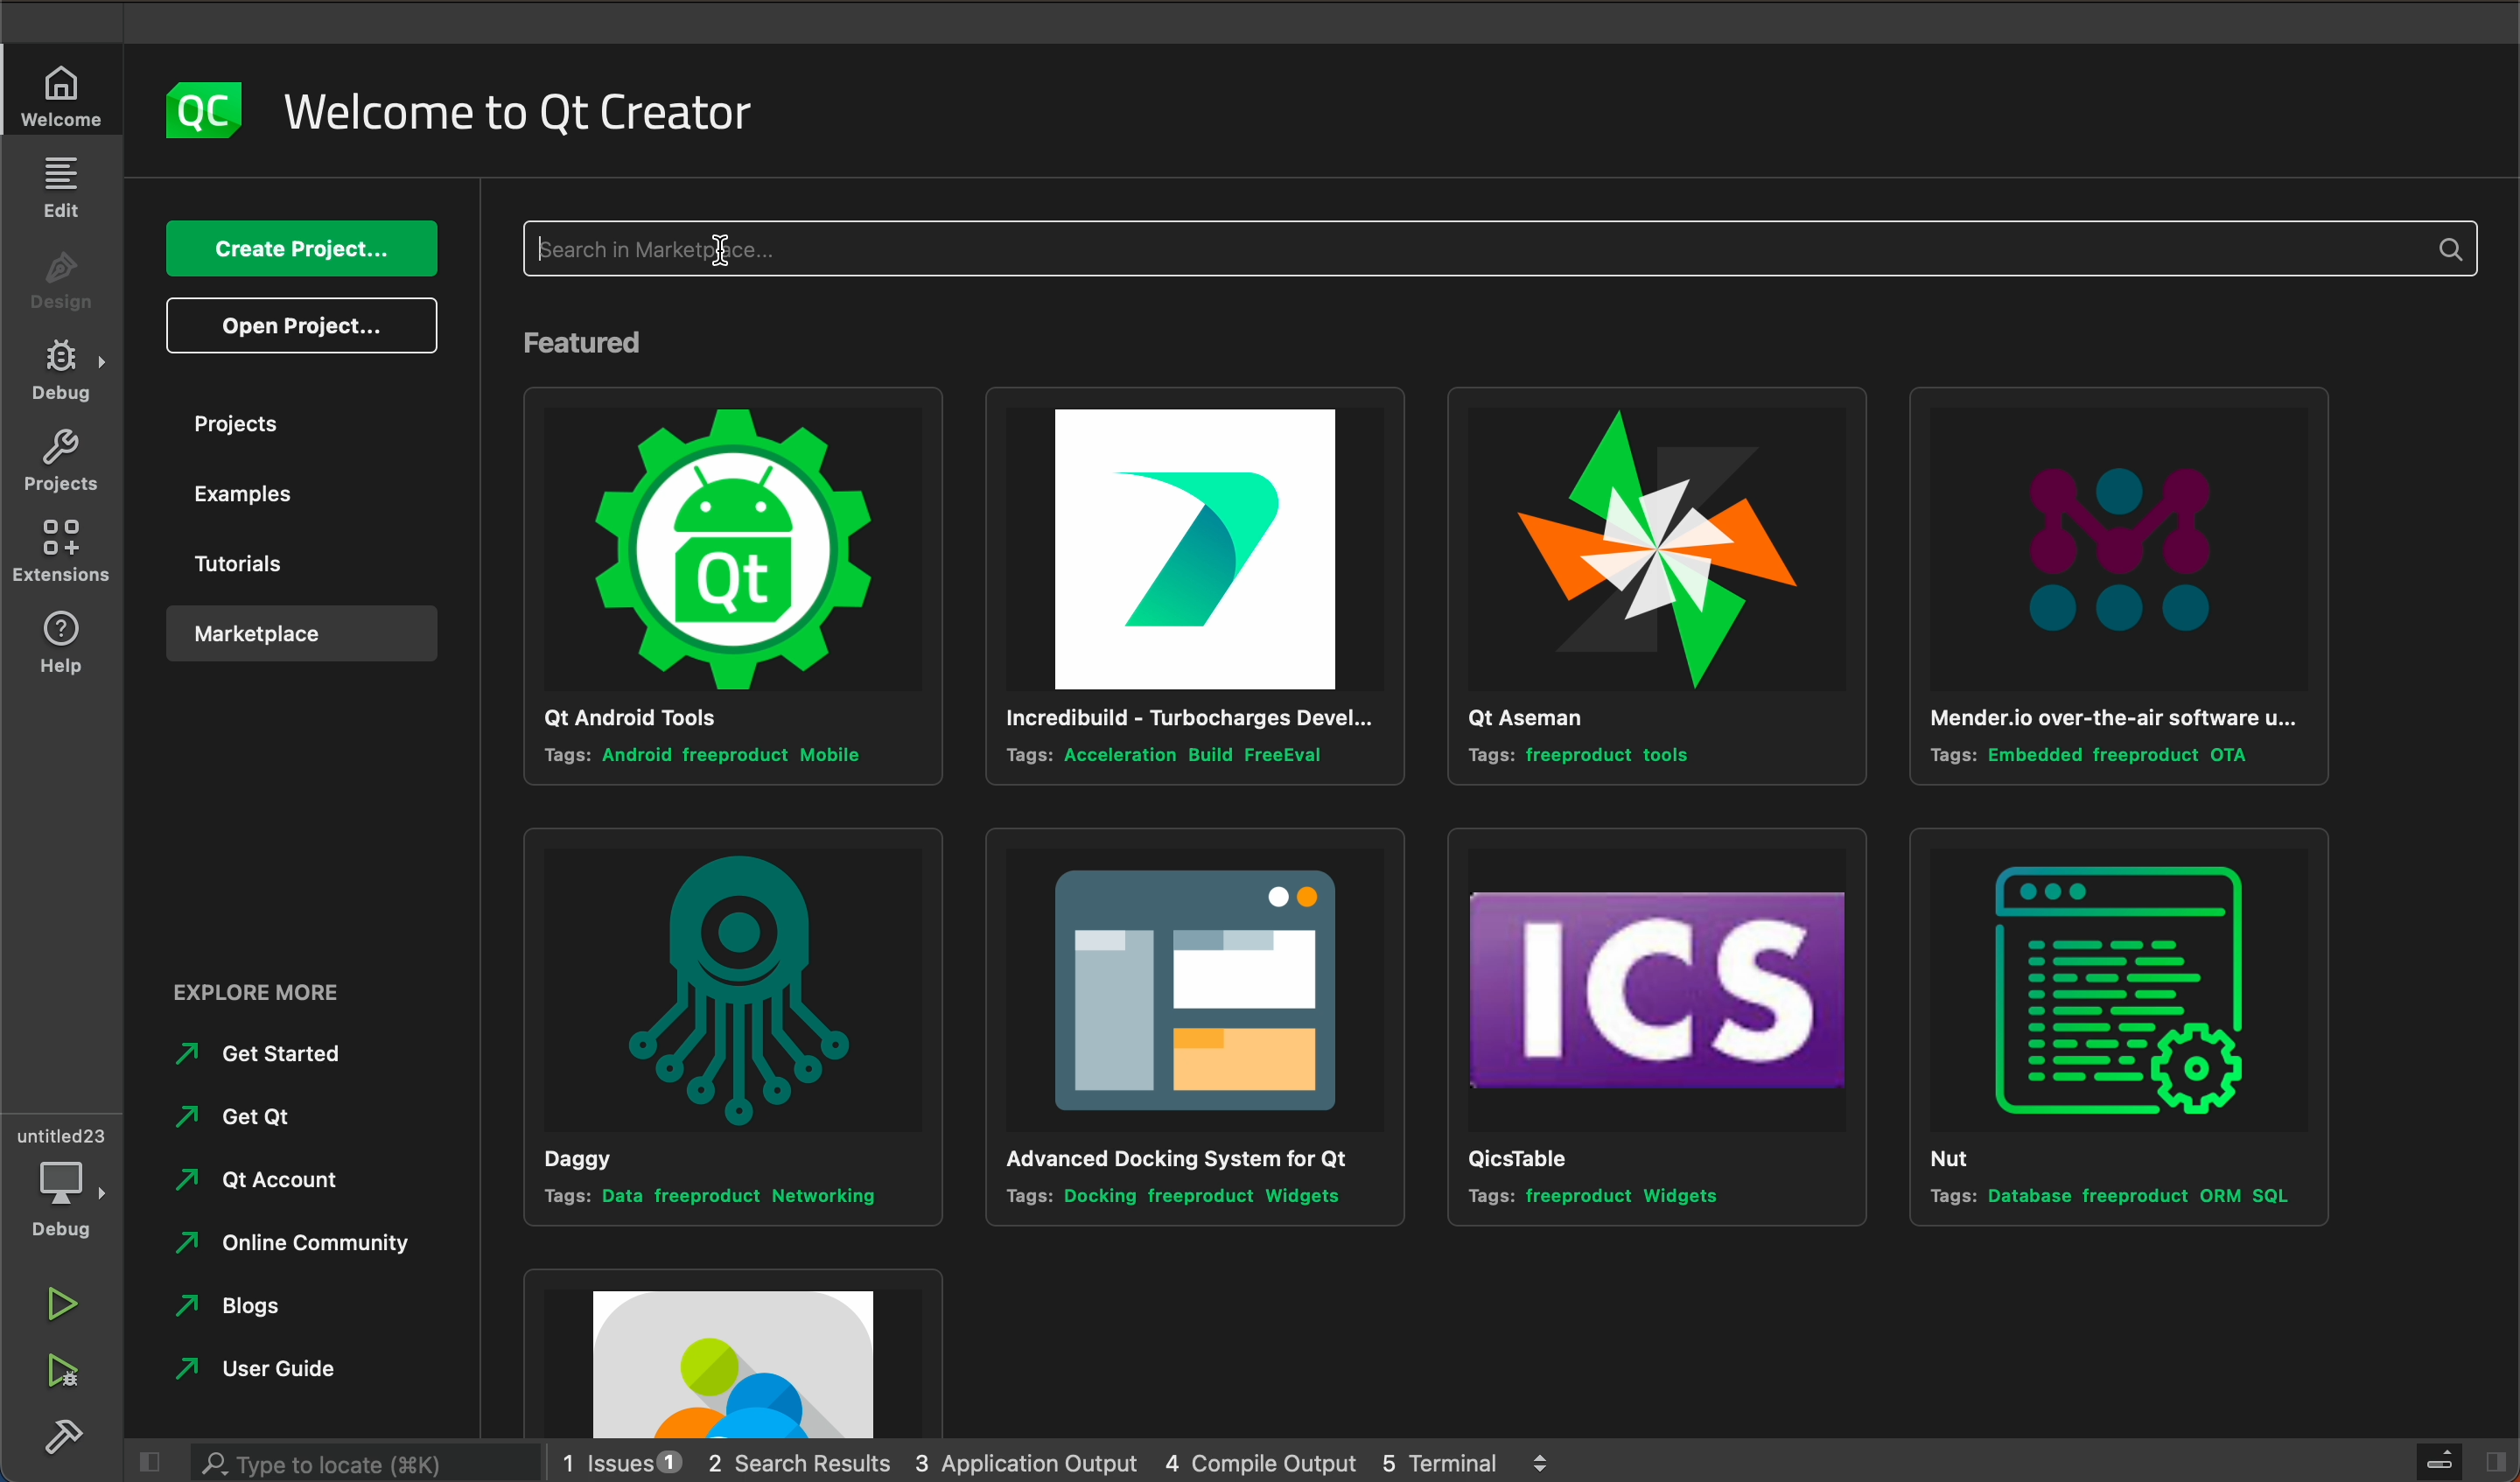  Describe the element at coordinates (1084, 1464) in the screenshot. I see `logs` at that location.